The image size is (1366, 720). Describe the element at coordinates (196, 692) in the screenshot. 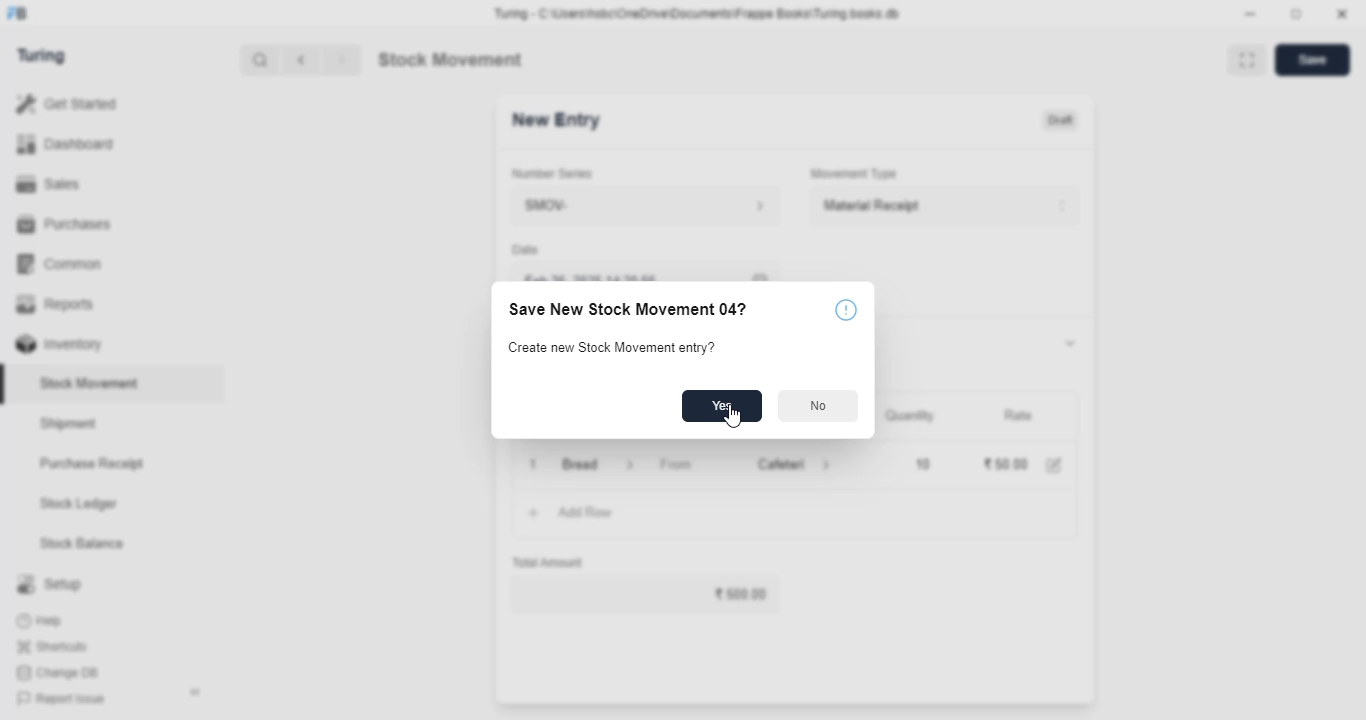

I see `toggle sidebar` at that location.